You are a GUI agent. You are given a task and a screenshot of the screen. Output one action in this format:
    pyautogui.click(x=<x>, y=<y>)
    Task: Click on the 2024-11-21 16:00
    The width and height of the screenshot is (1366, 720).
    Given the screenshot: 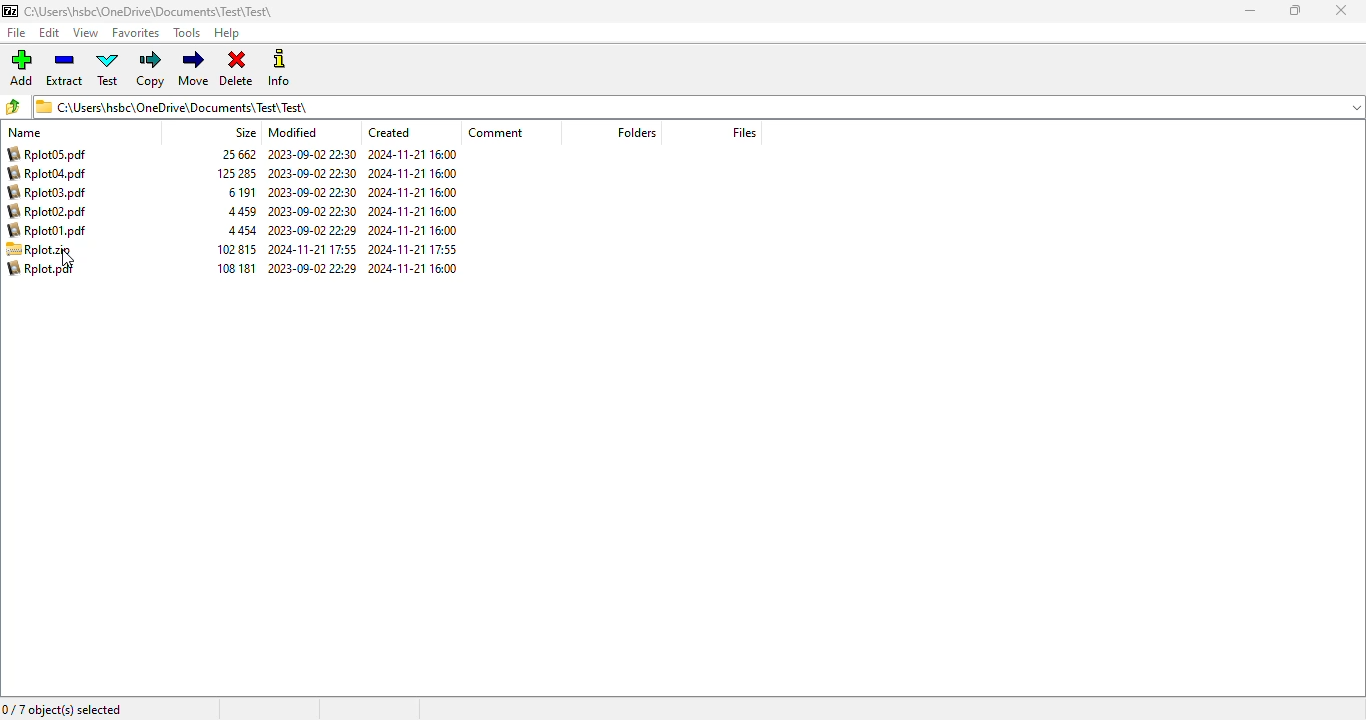 What is the action you would take?
    pyautogui.click(x=415, y=267)
    